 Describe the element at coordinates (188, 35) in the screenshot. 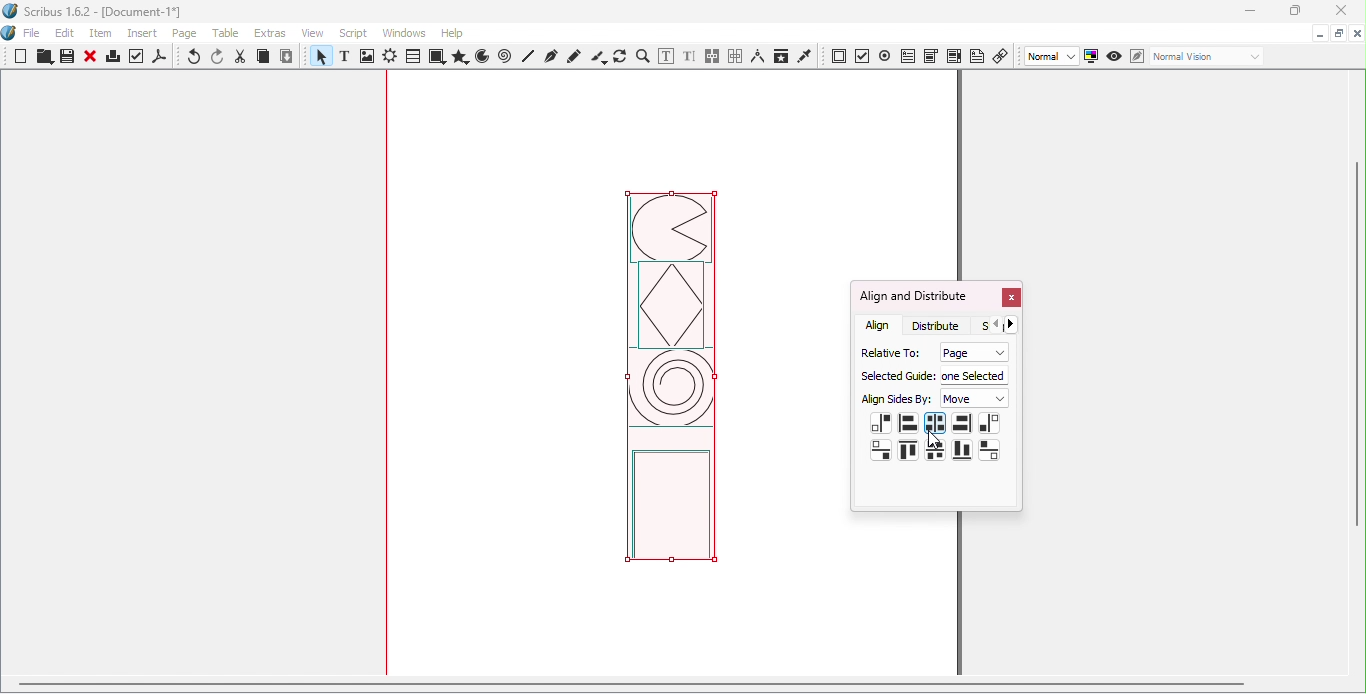

I see `Page` at that location.